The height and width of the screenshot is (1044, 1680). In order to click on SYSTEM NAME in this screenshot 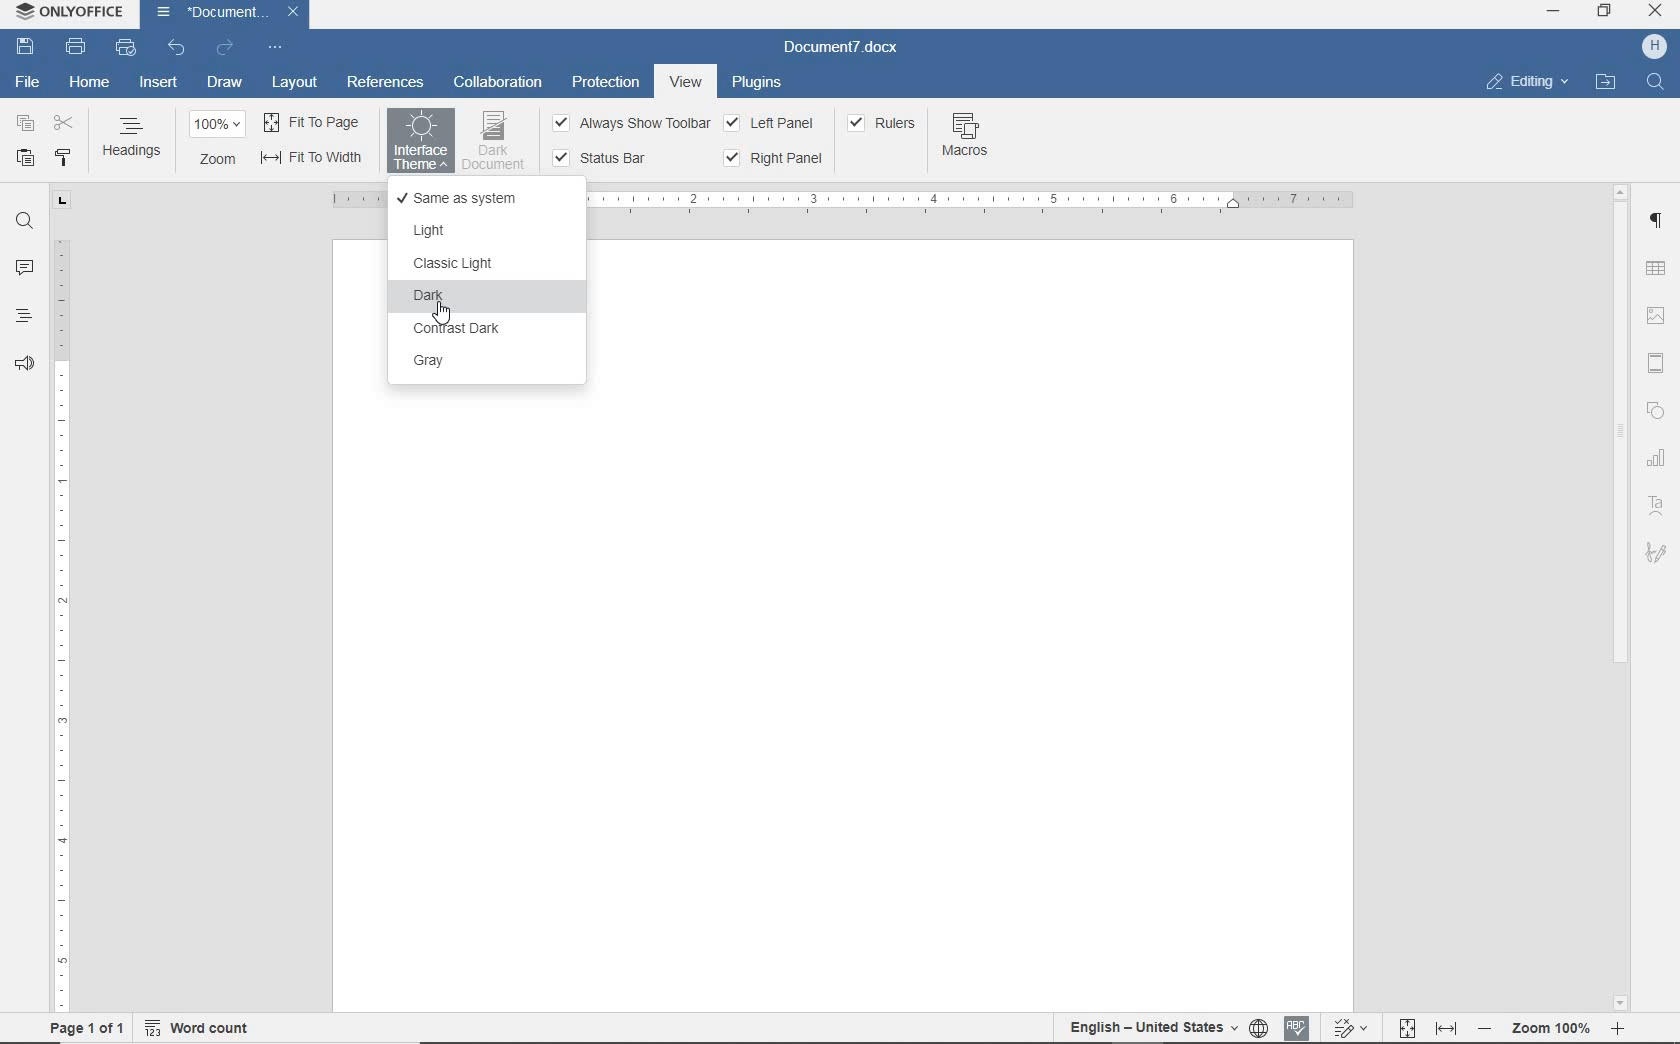, I will do `click(66, 14)`.